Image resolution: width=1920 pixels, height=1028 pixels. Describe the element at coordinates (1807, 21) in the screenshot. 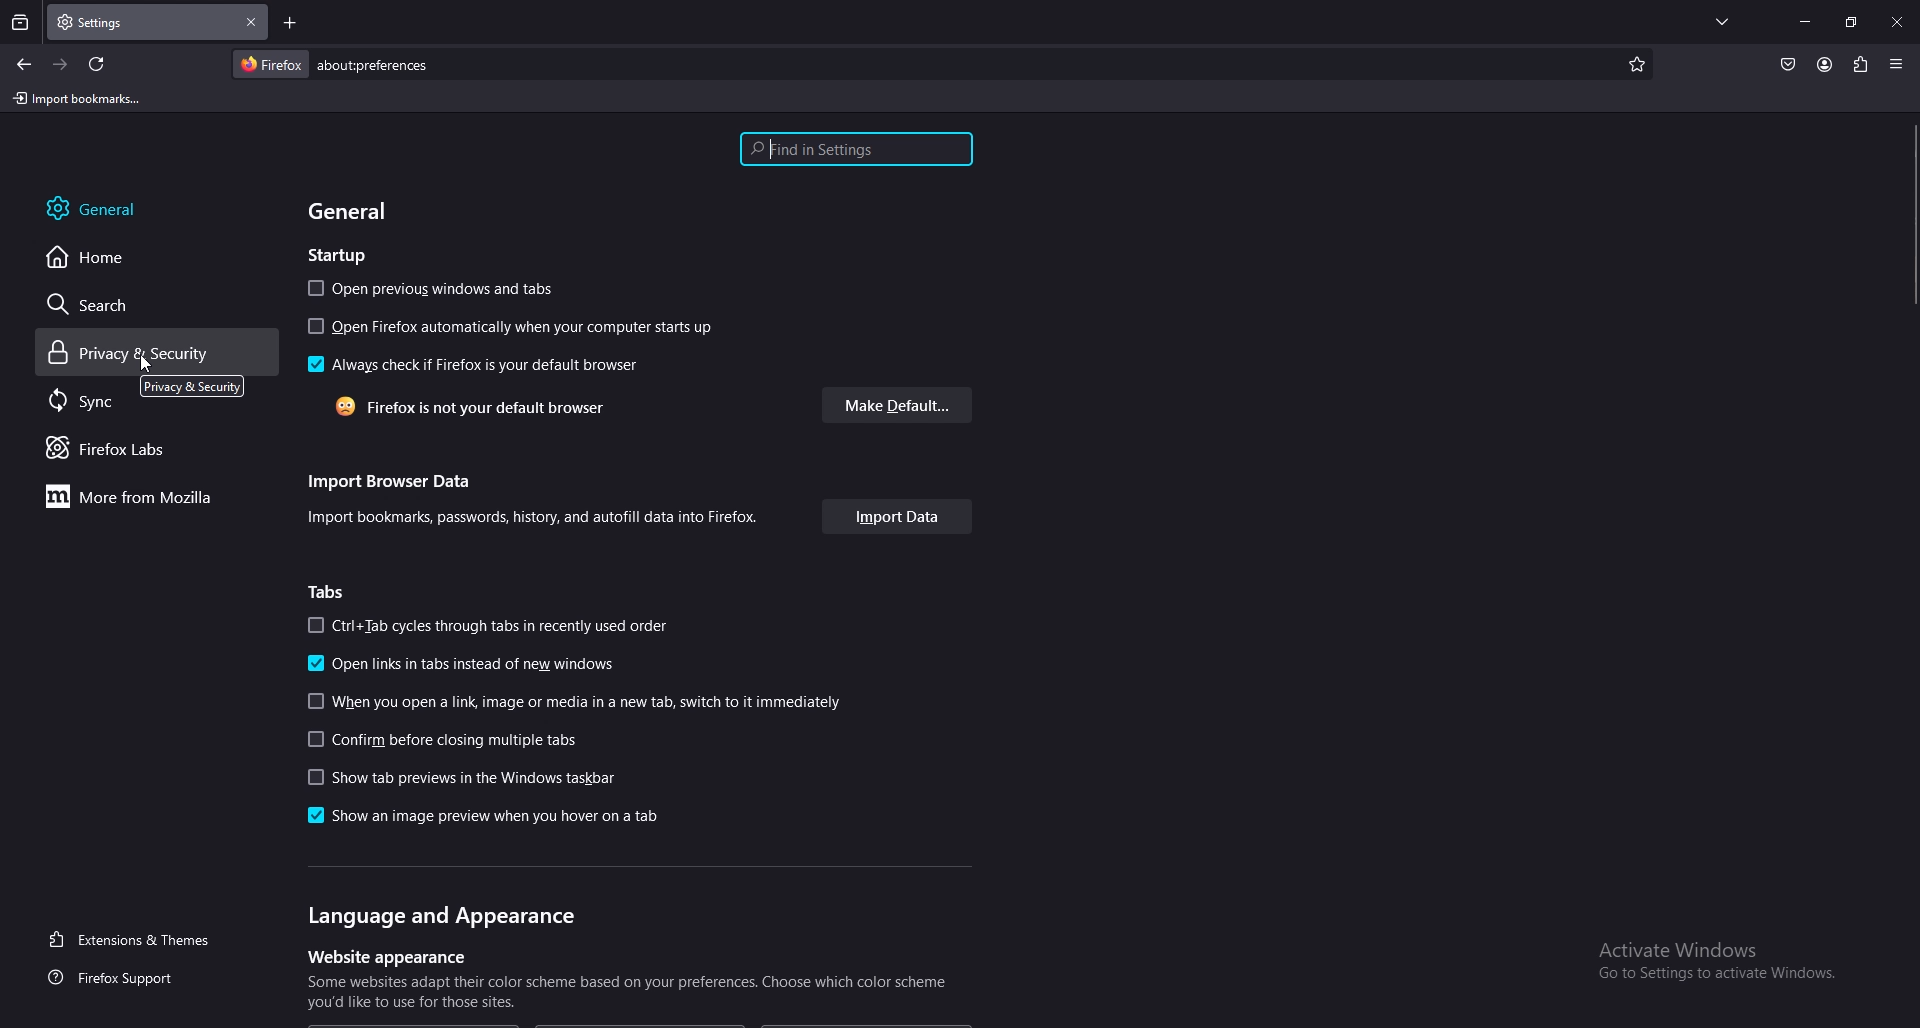

I see `minimize` at that location.